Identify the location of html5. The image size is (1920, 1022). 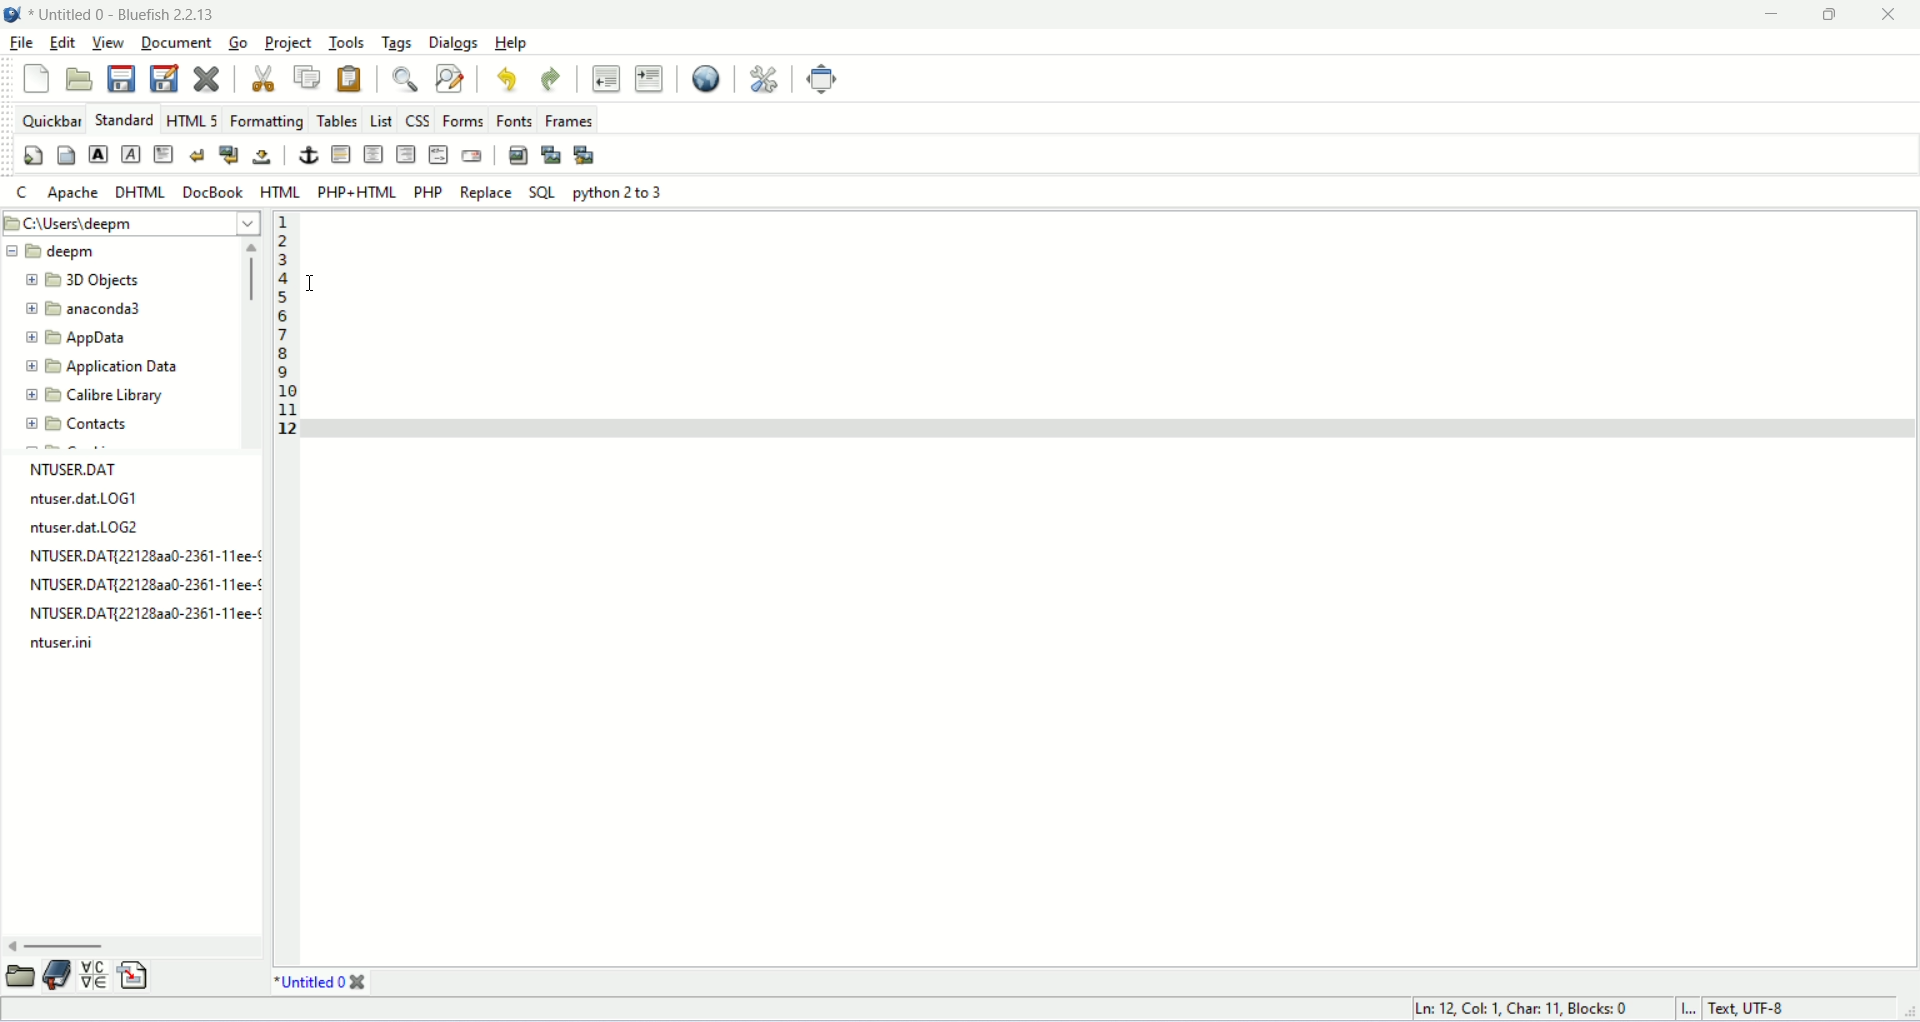
(192, 120).